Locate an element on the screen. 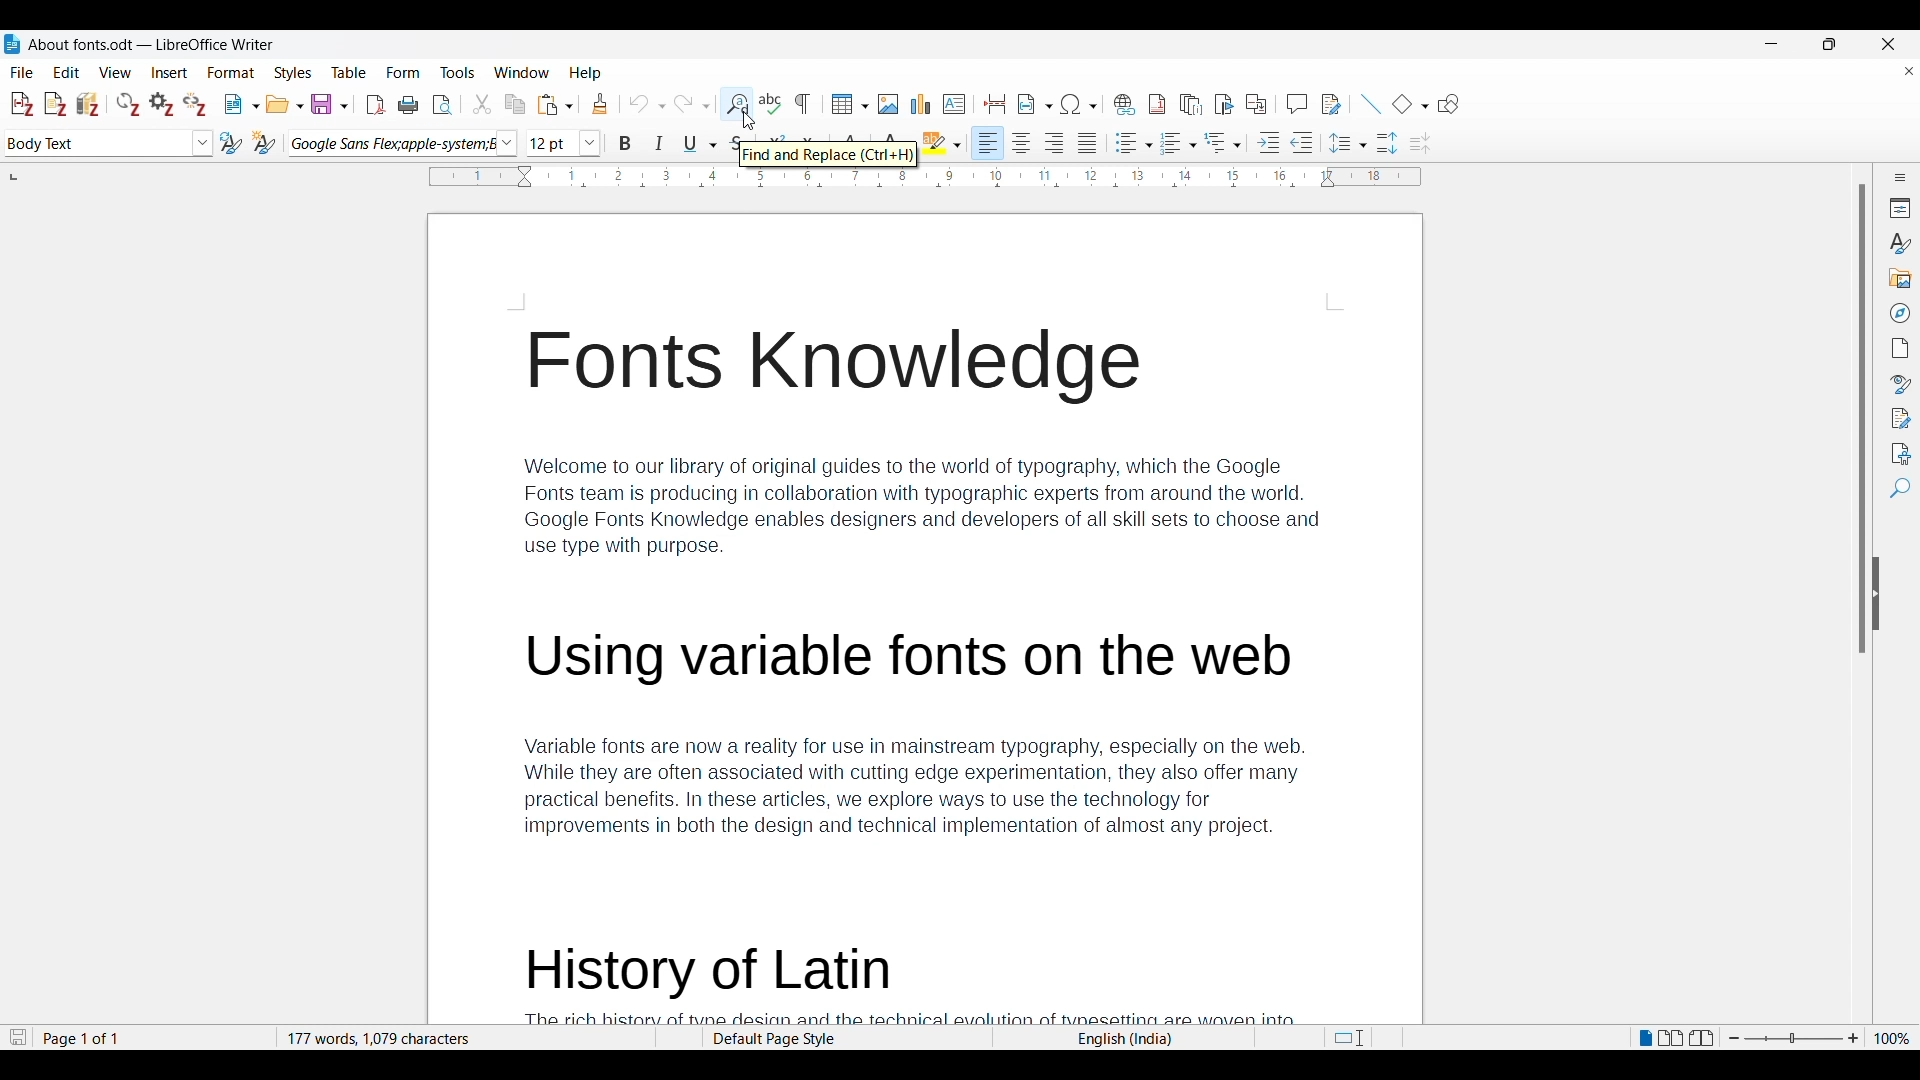 This screenshot has height=1080, width=1920. New style from selection is located at coordinates (265, 143).